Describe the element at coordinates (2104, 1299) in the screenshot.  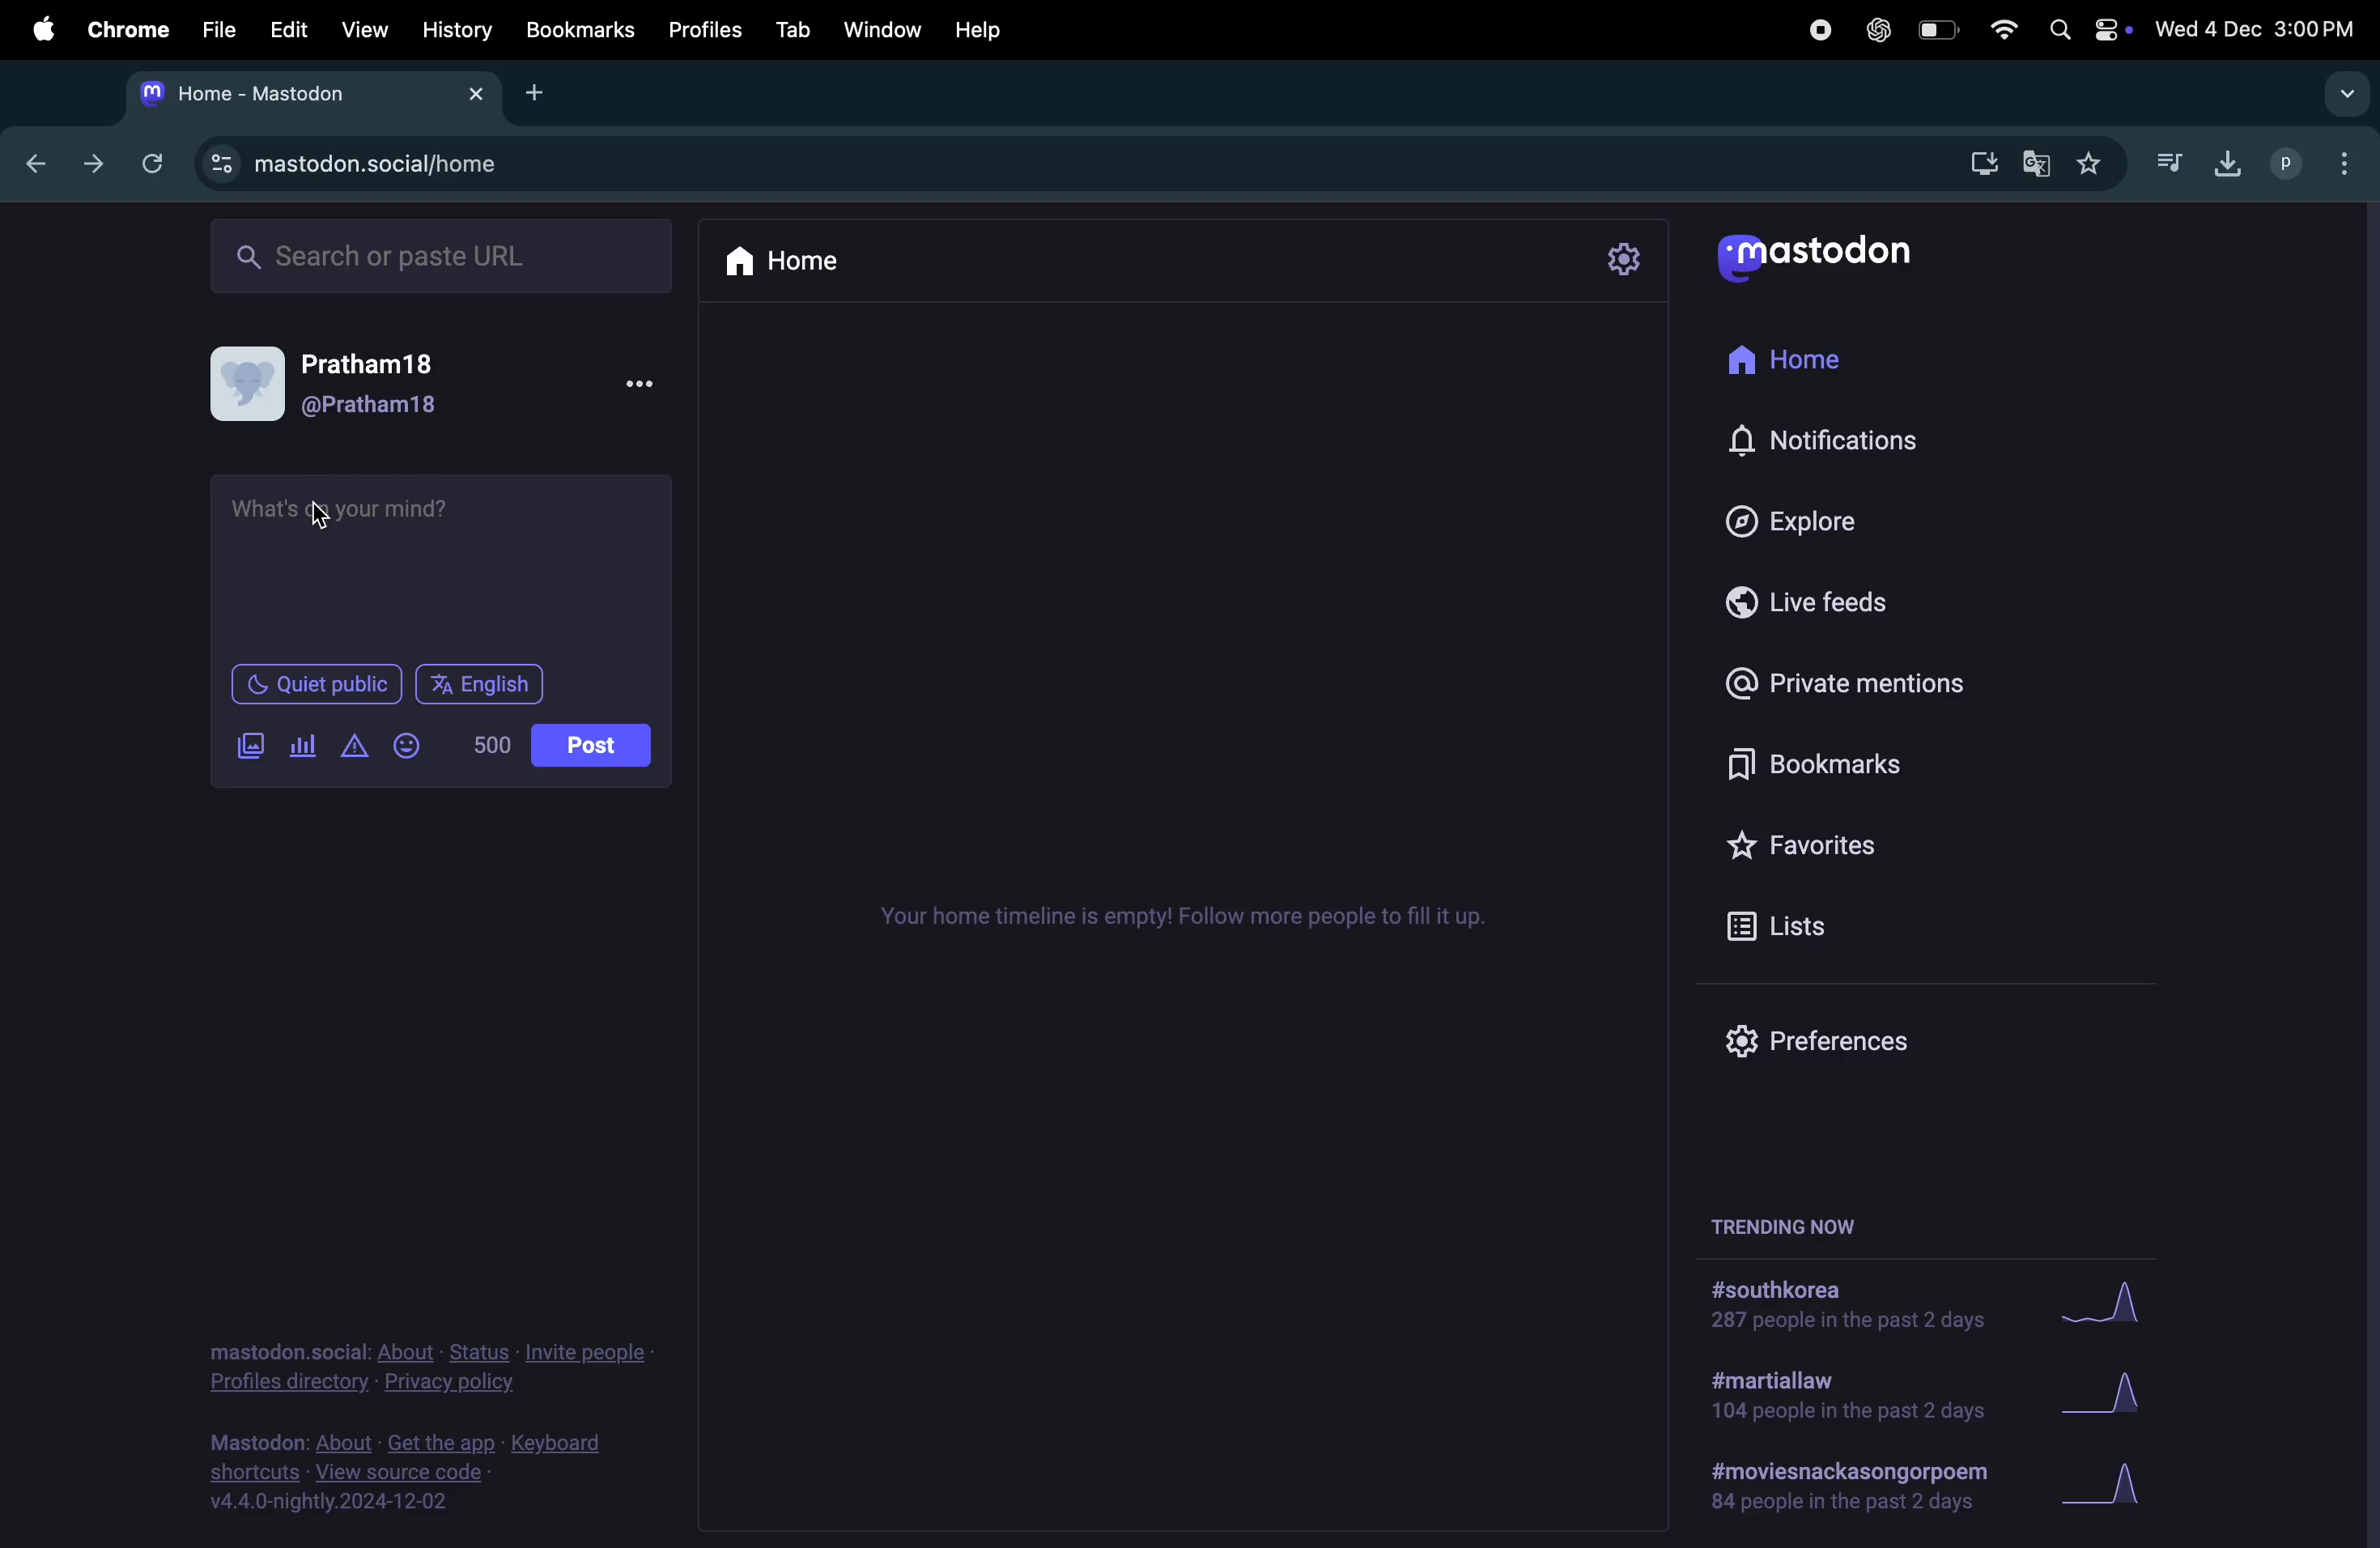
I see `graph` at that location.